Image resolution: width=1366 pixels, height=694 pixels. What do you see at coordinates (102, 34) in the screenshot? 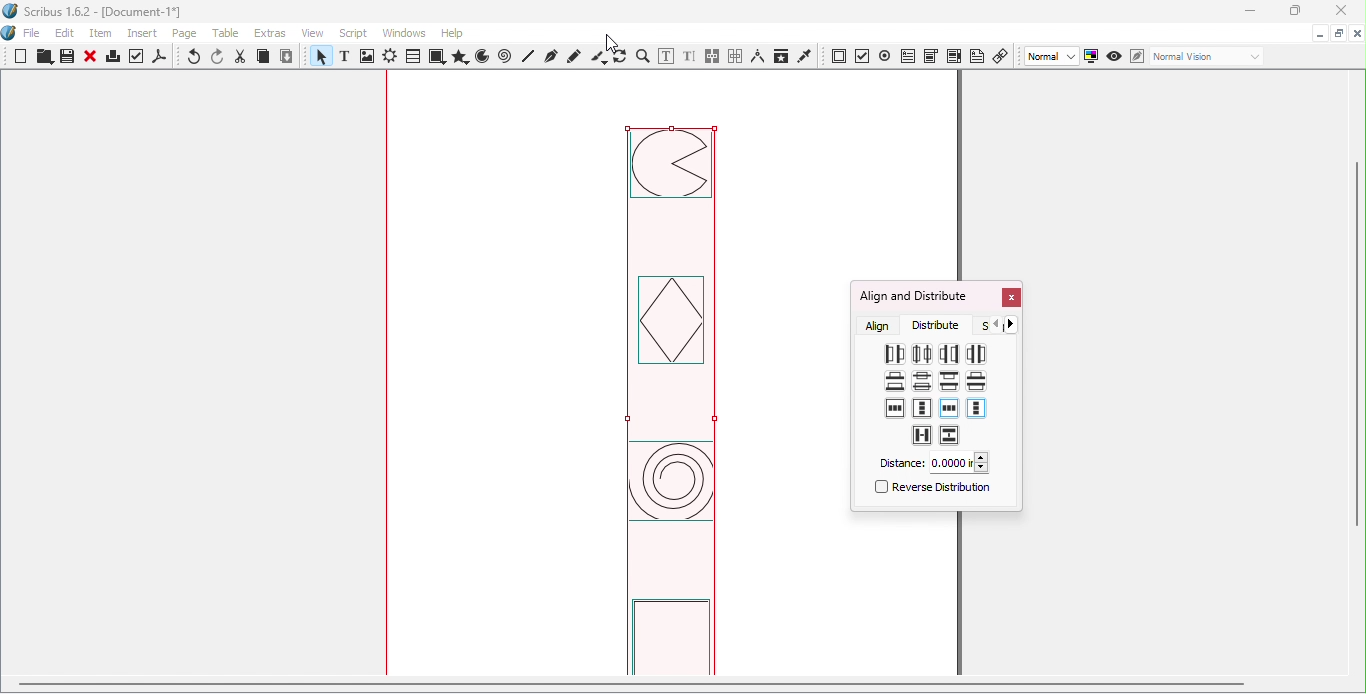
I see `Item` at bounding box center [102, 34].